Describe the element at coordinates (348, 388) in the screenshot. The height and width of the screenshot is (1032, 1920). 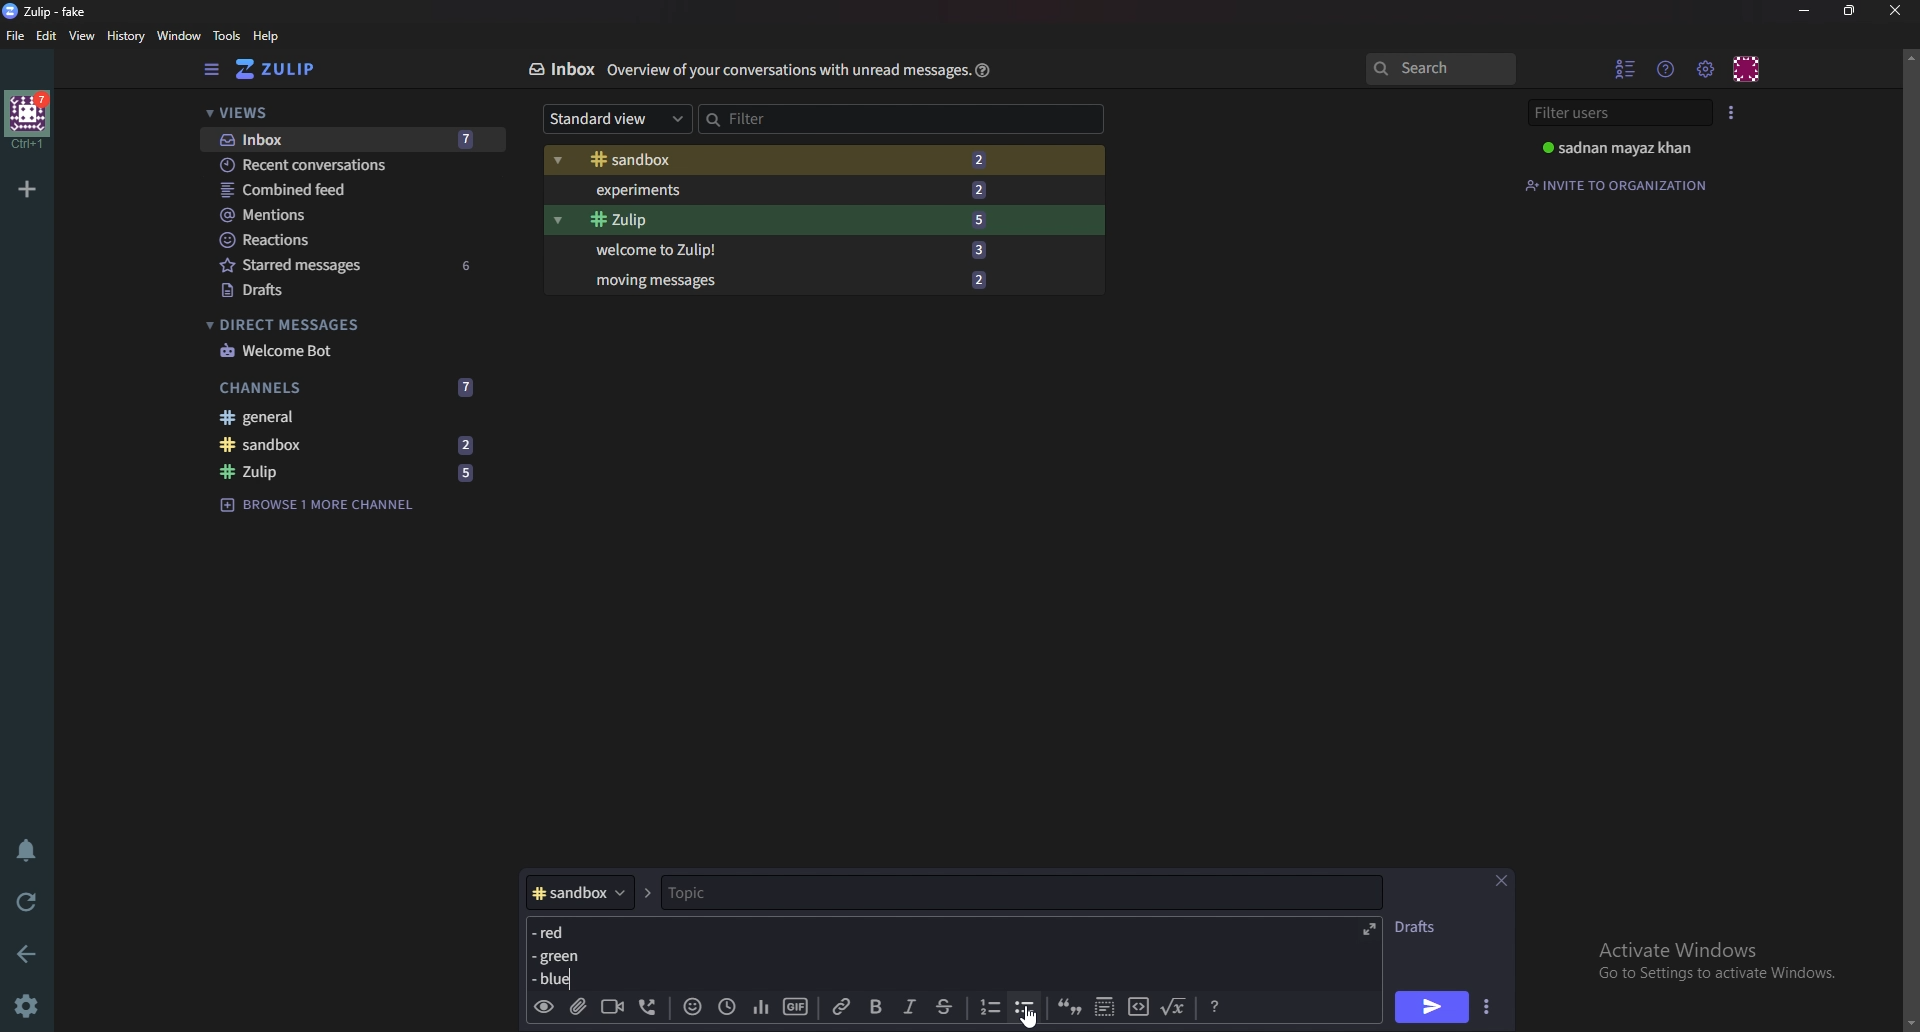
I see `Channels` at that location.